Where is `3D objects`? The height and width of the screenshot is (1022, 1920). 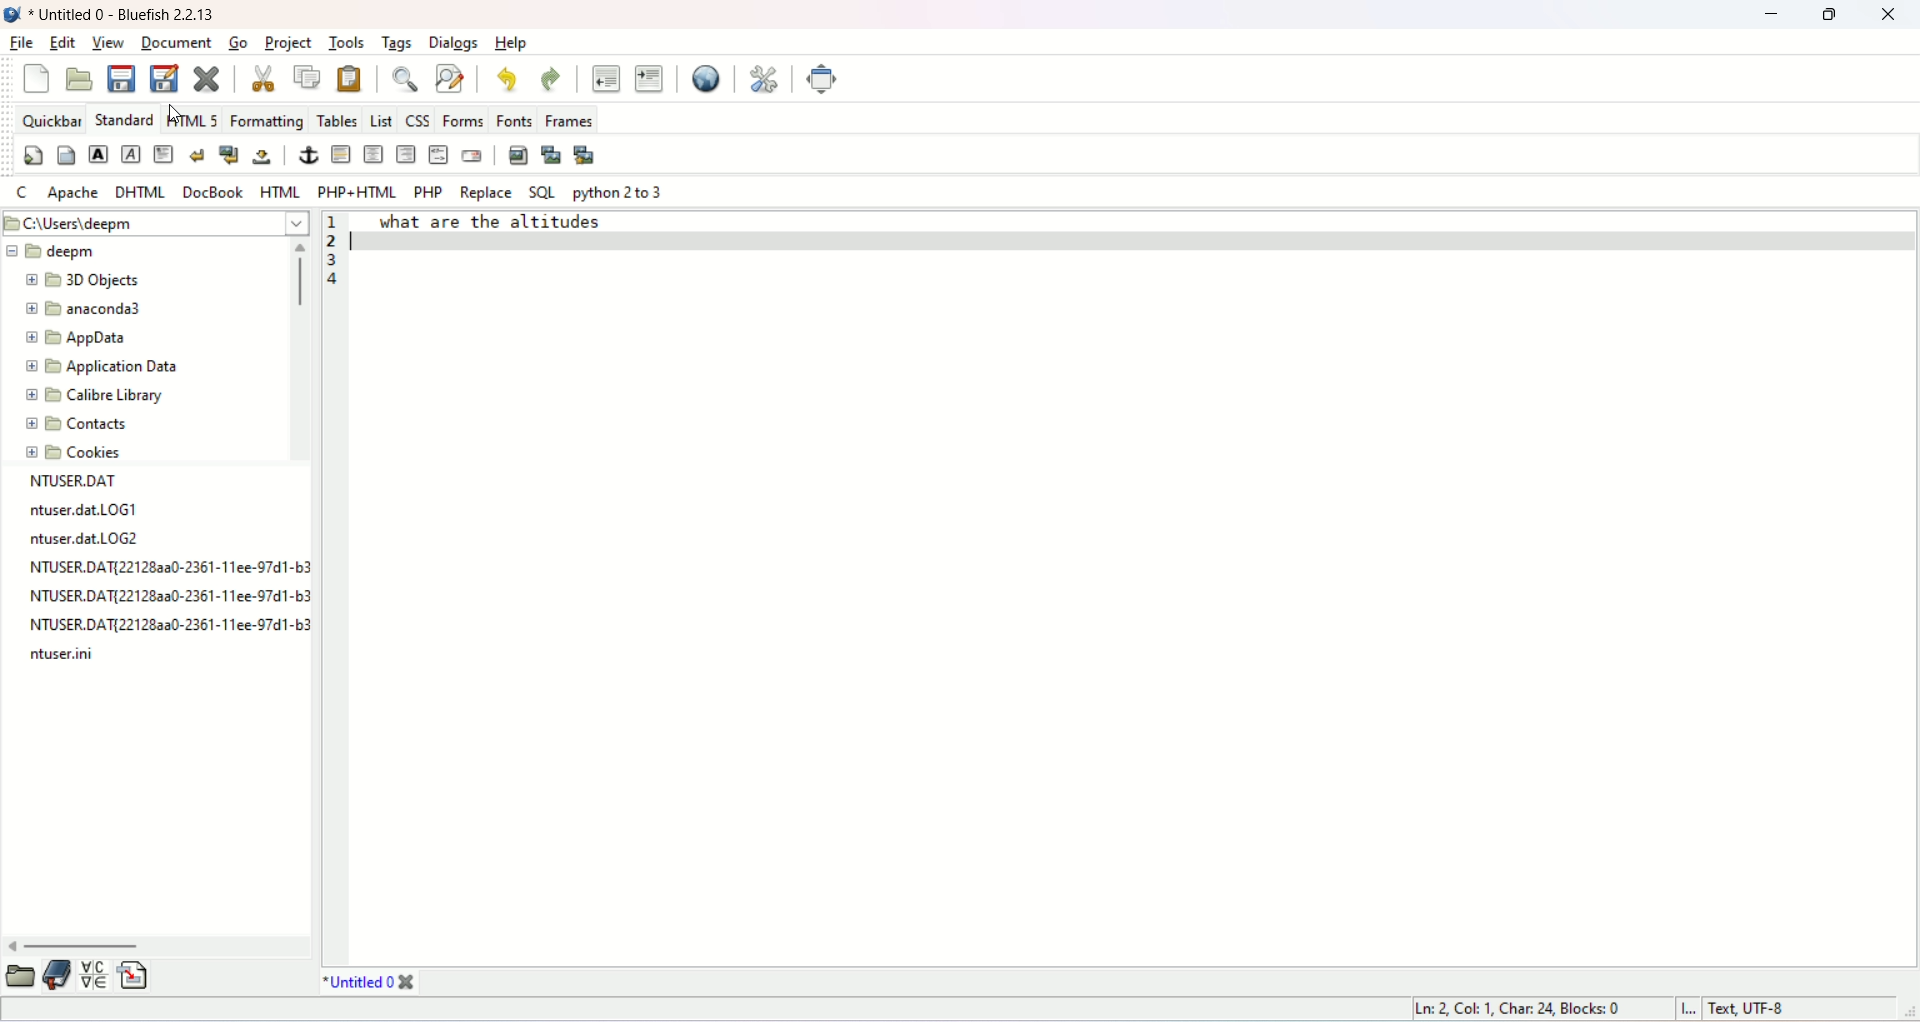 3D objects is located at coordinates (81, 282).